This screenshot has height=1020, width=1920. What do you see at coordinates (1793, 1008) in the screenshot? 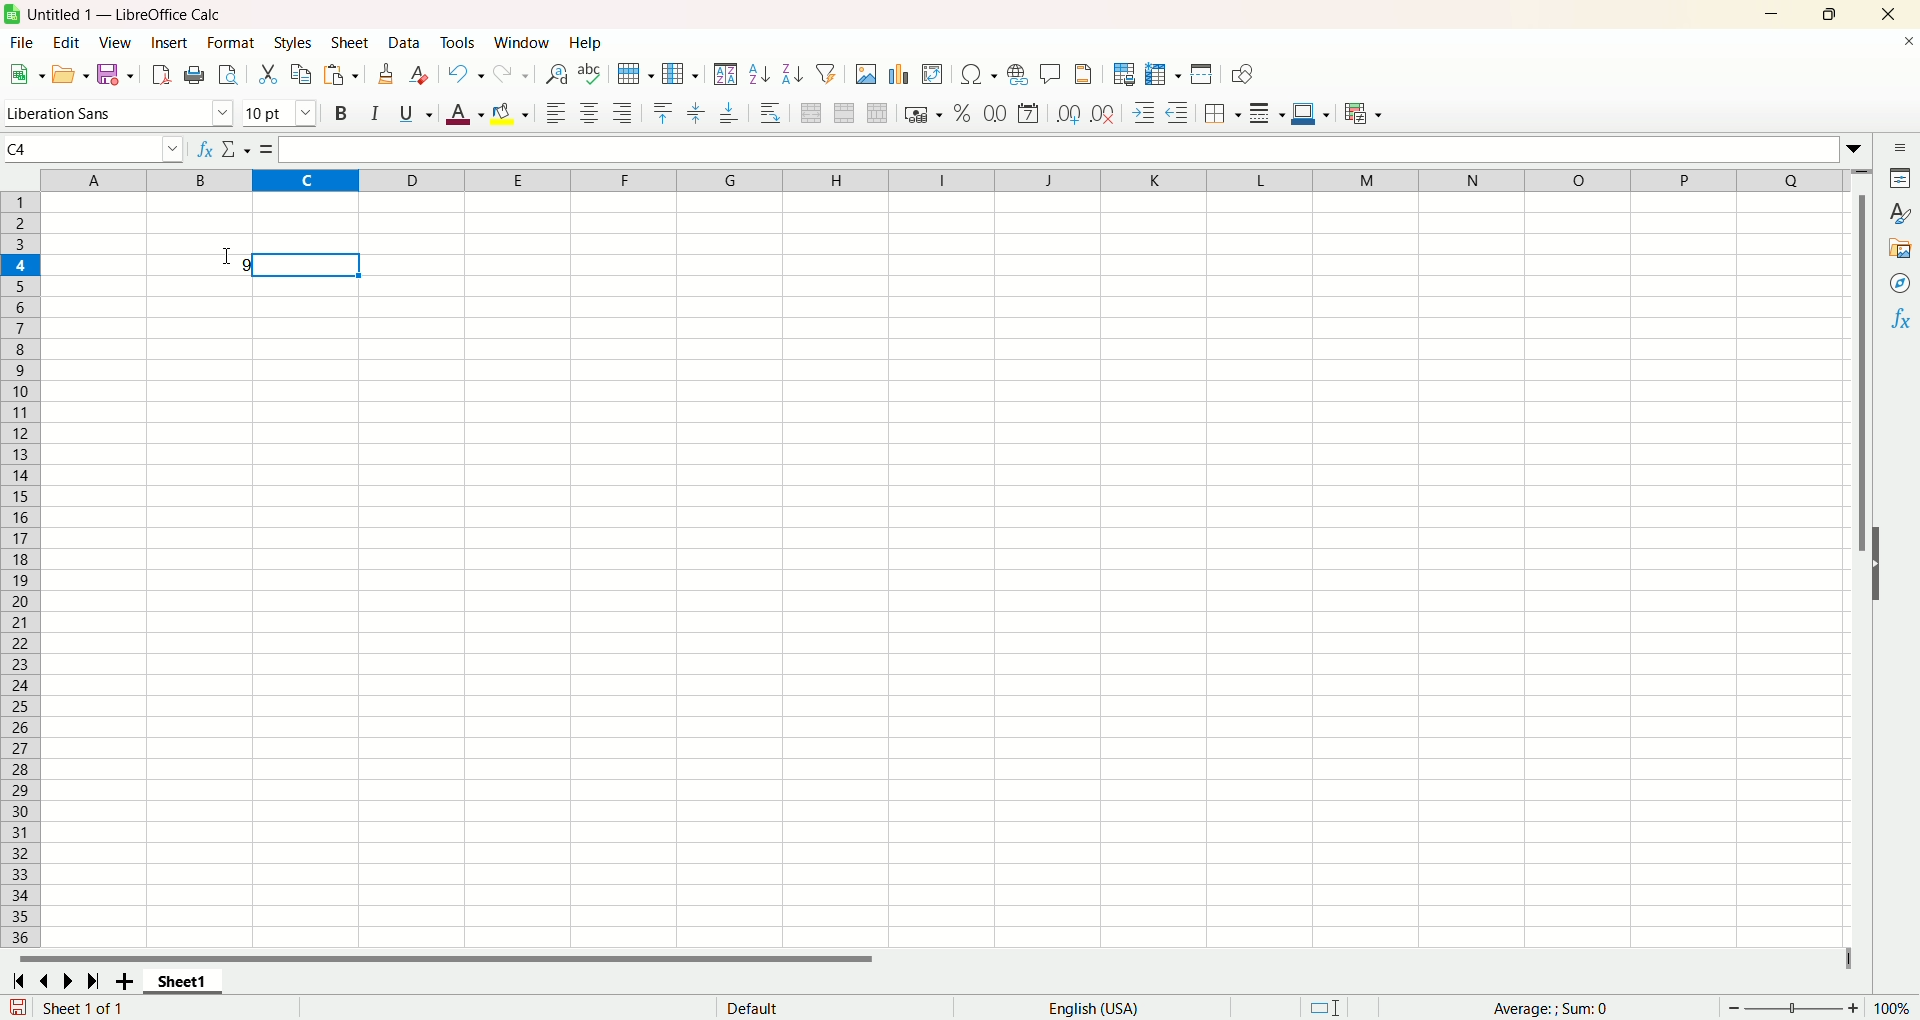
I see `zoom bar` at bounding box center [1793, 1008].